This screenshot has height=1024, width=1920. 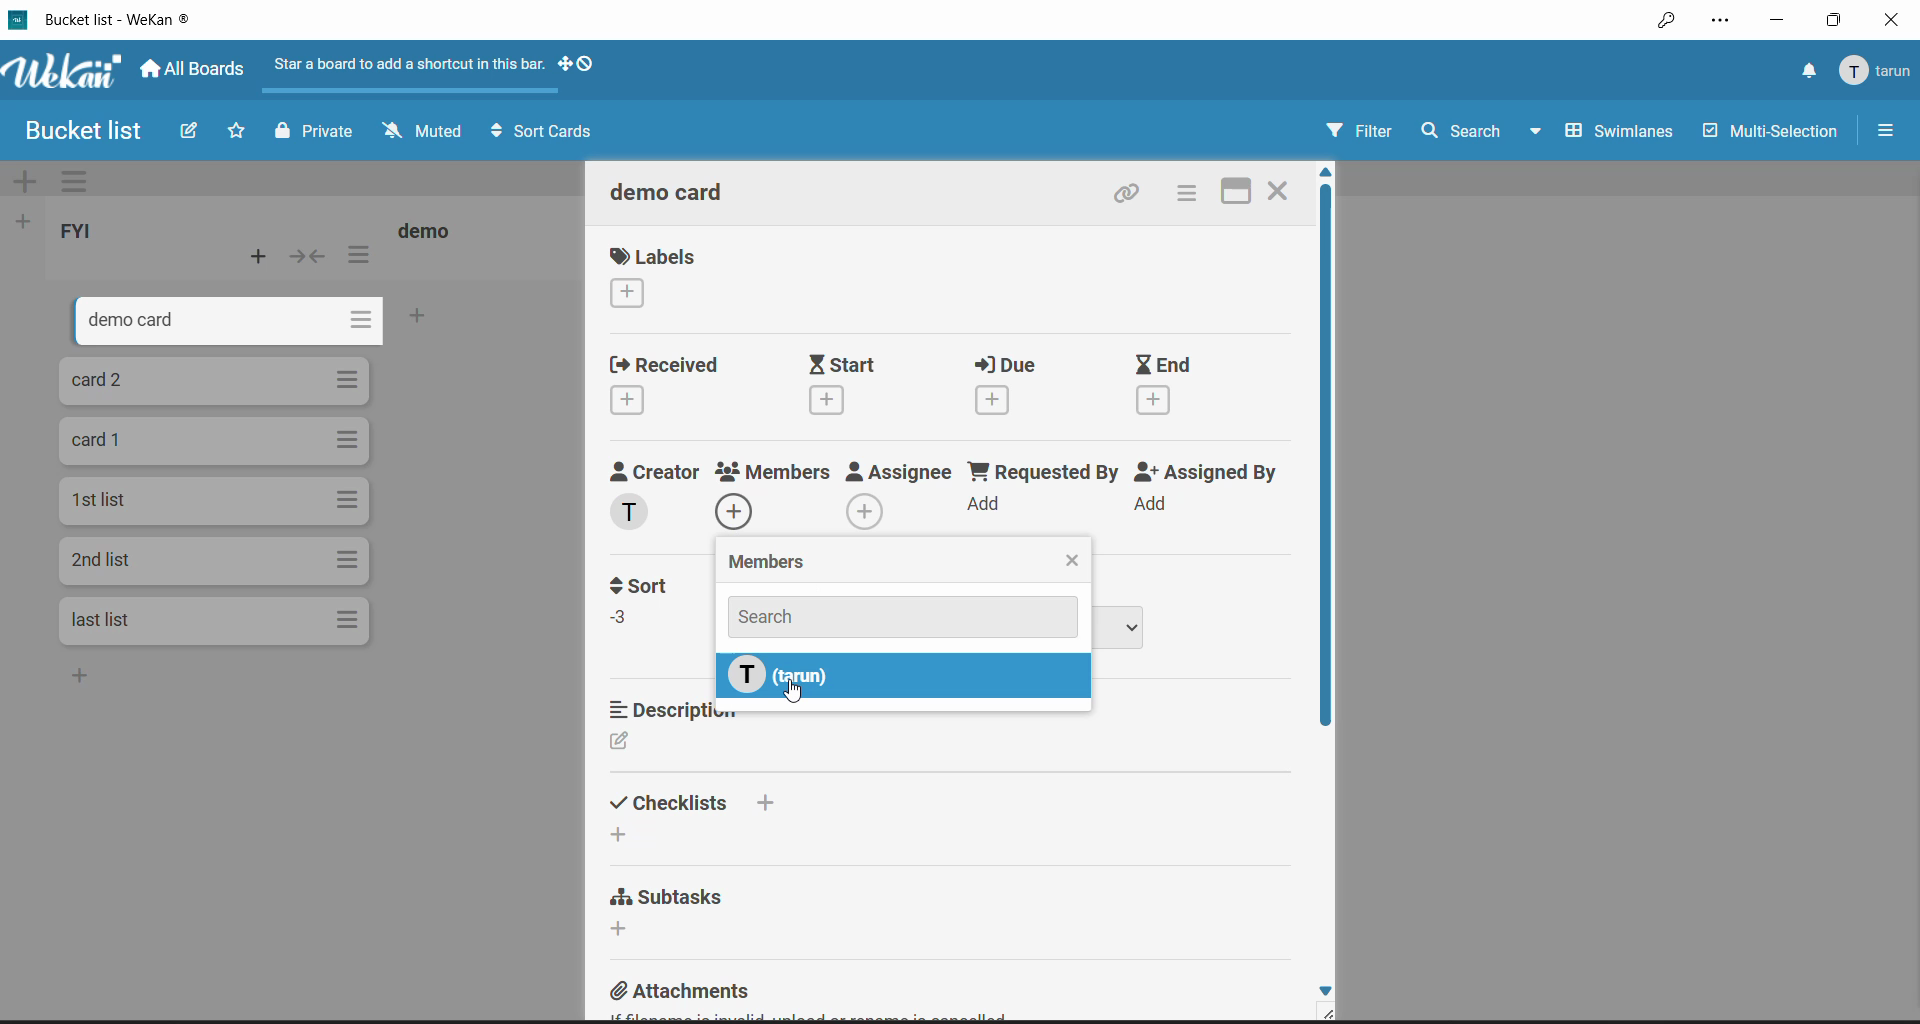 What do you see at coordinates (826, 401) in the screenshot?
I see `add date` at bounding box center [826, 401].